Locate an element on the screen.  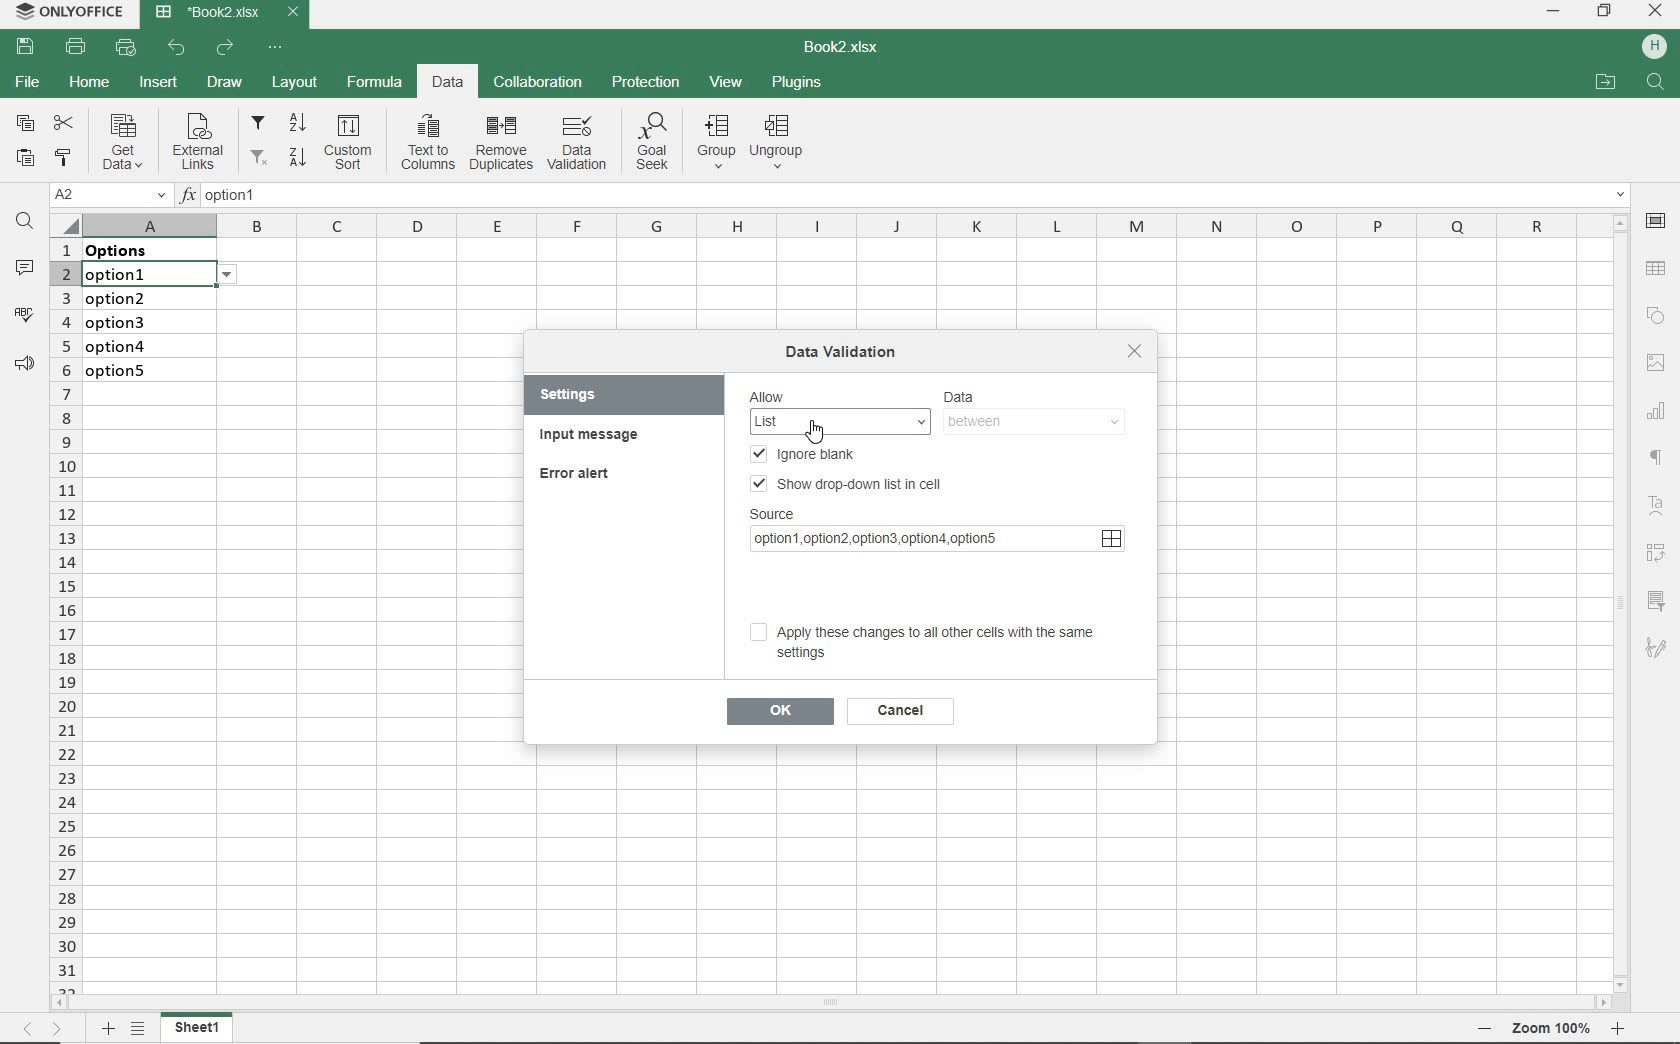
NONPRINTING CHARACTERS is located at coordinates (1659, 459).